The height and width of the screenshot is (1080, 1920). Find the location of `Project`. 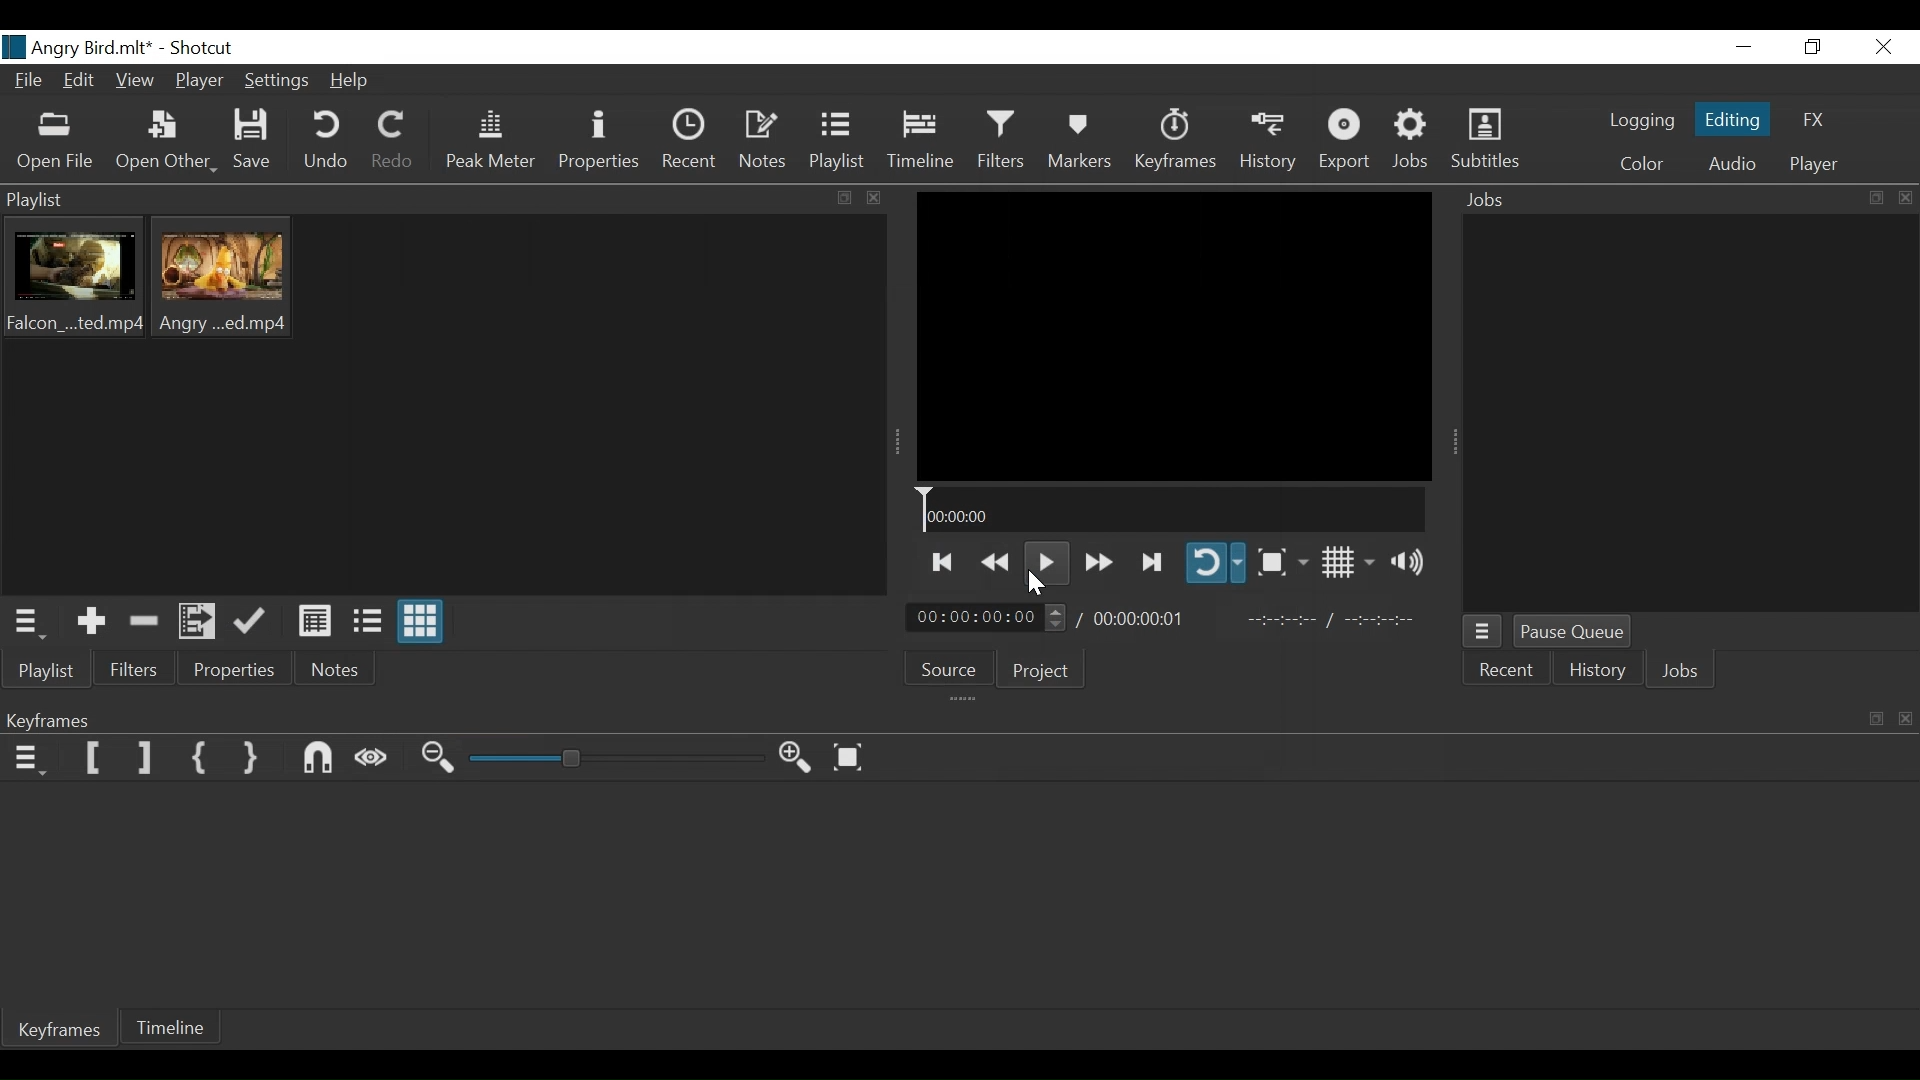

Project is located at coordinates (1041, 672).